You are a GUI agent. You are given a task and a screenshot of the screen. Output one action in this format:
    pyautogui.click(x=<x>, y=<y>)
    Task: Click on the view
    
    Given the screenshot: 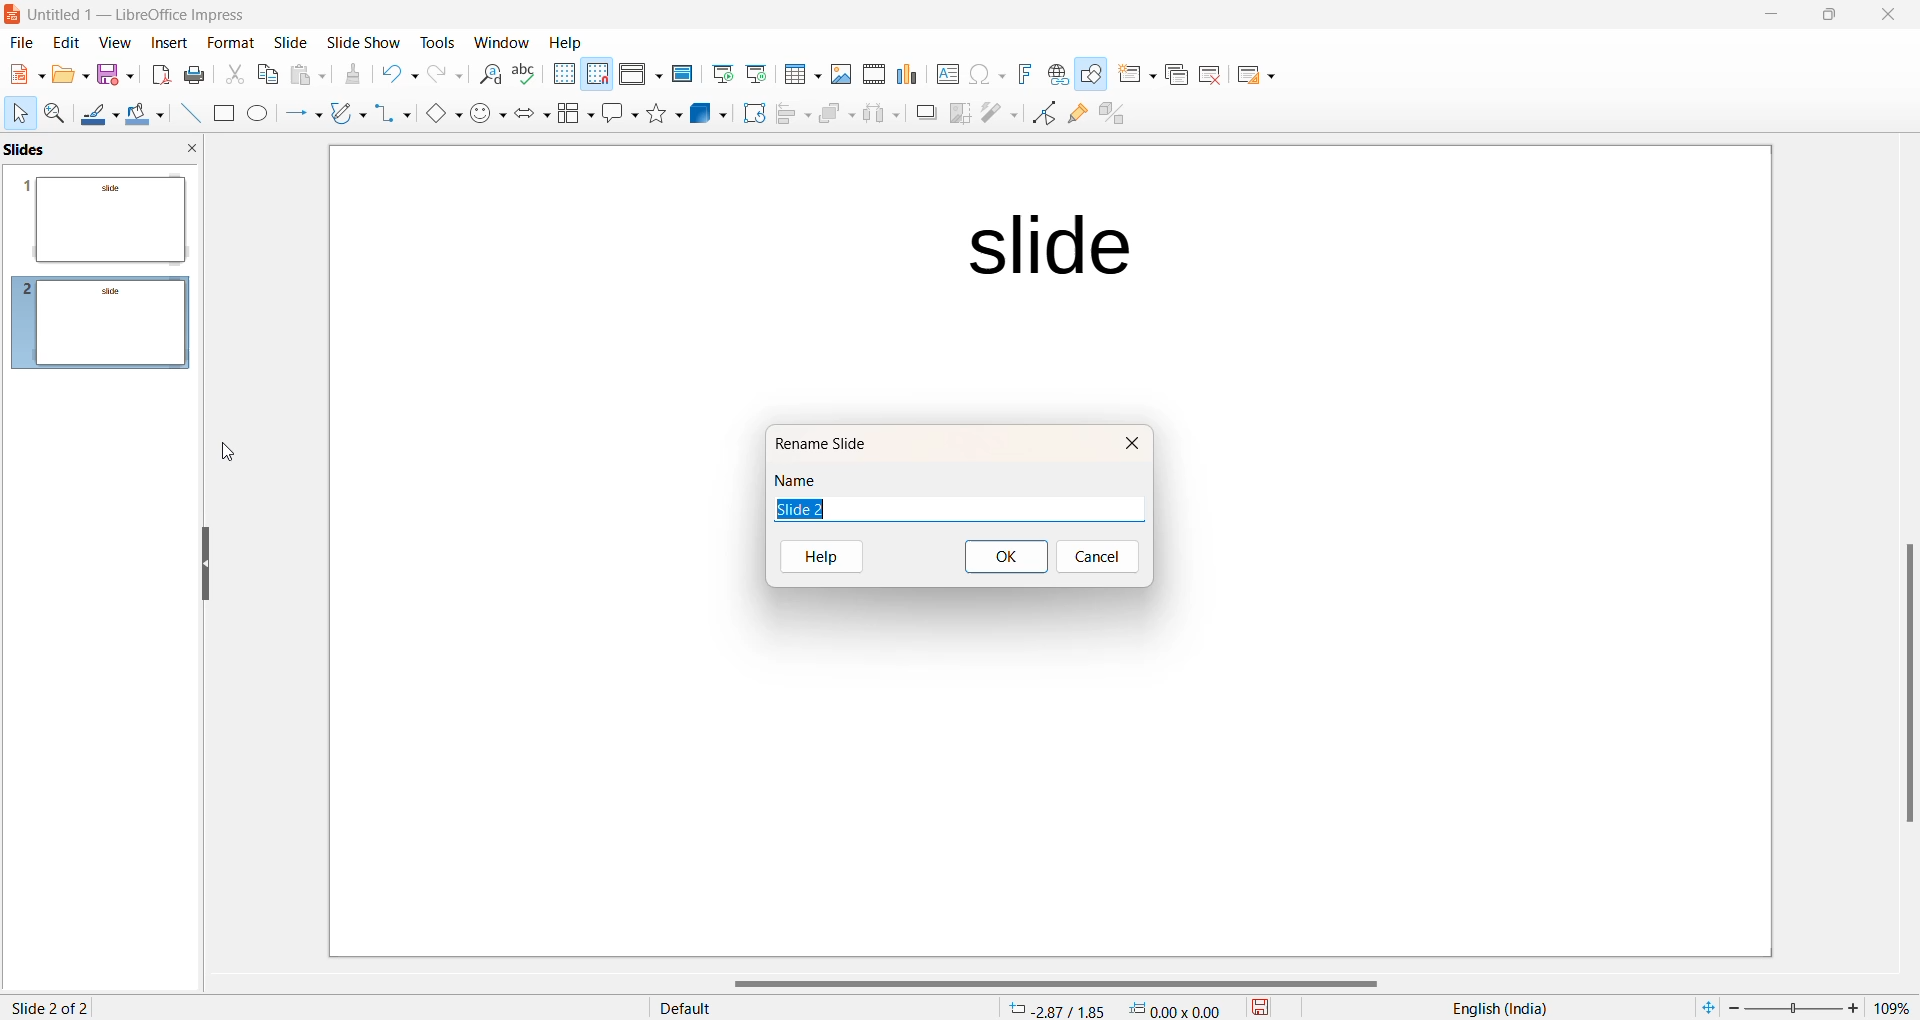 What is the action you would take?
    pyautogui.click(x=111, y=44)
    